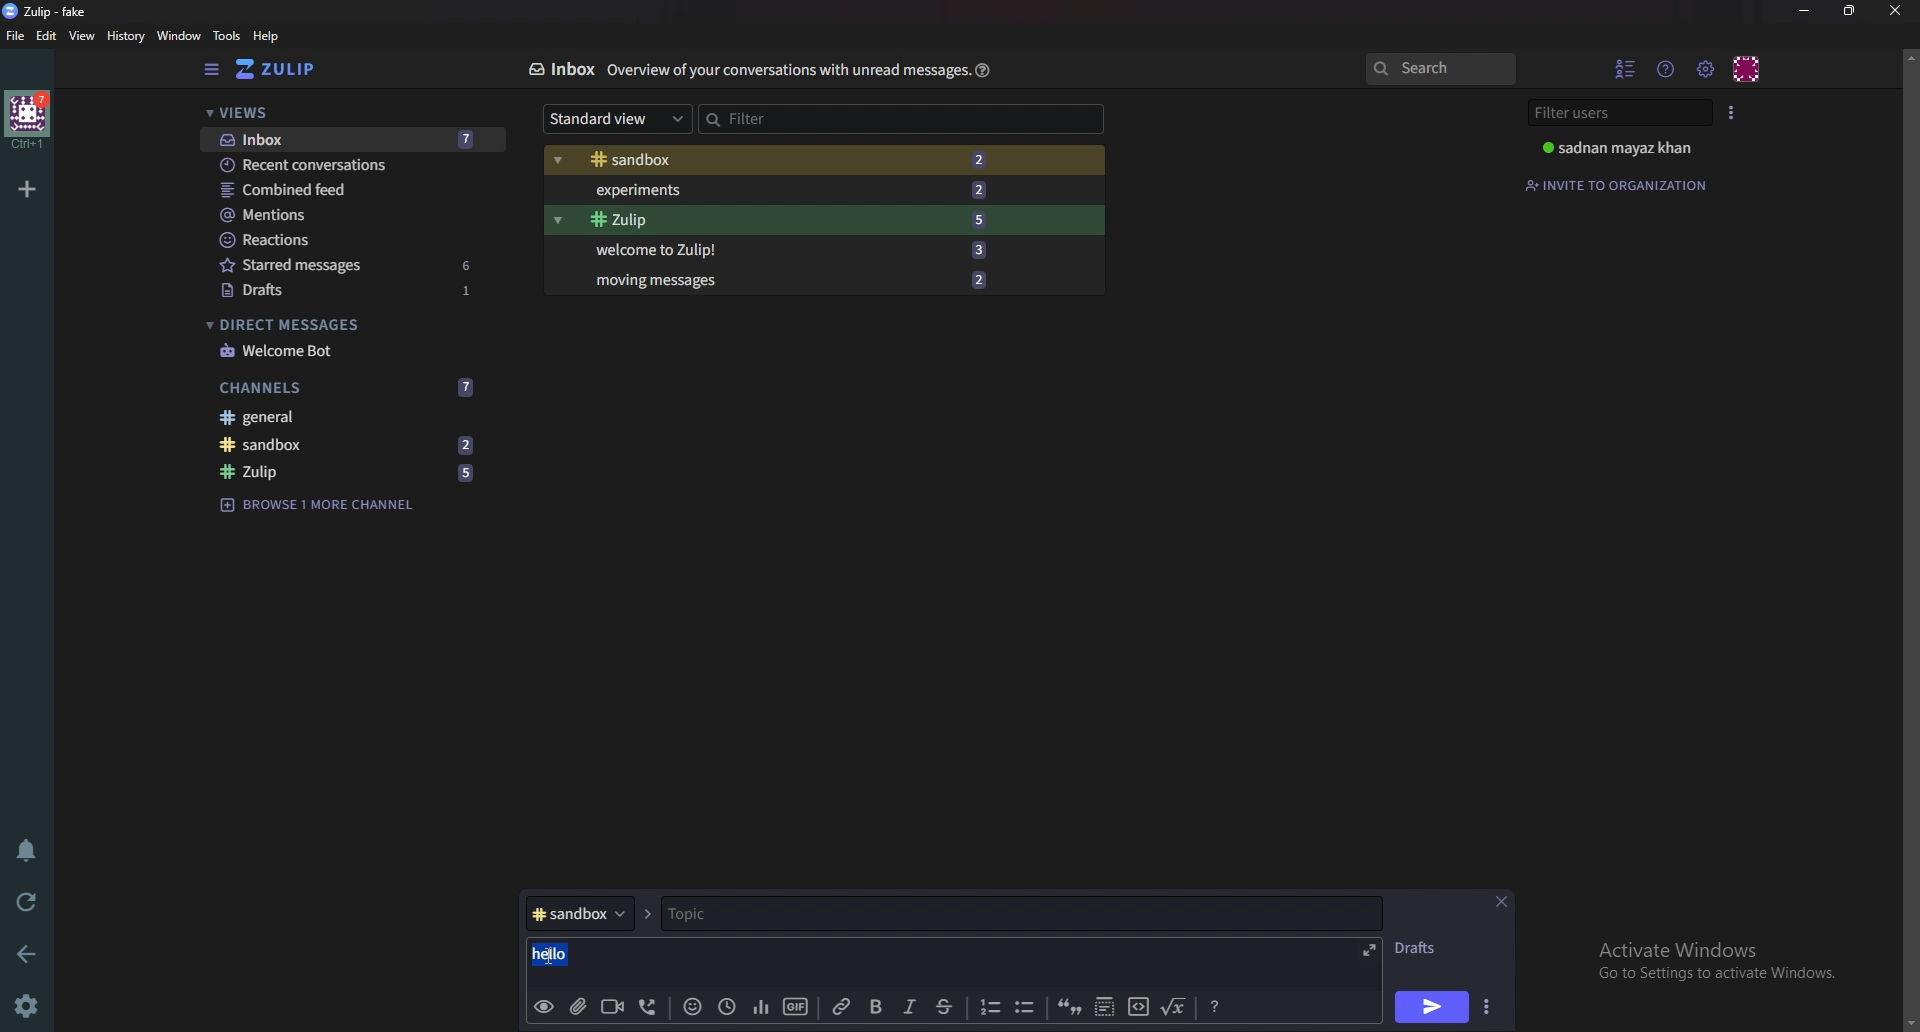 This screenshot has height=1032, width=1920. Describe the element at coordinates (1851, 10) in the screenshot. I see `Resize` at that location.